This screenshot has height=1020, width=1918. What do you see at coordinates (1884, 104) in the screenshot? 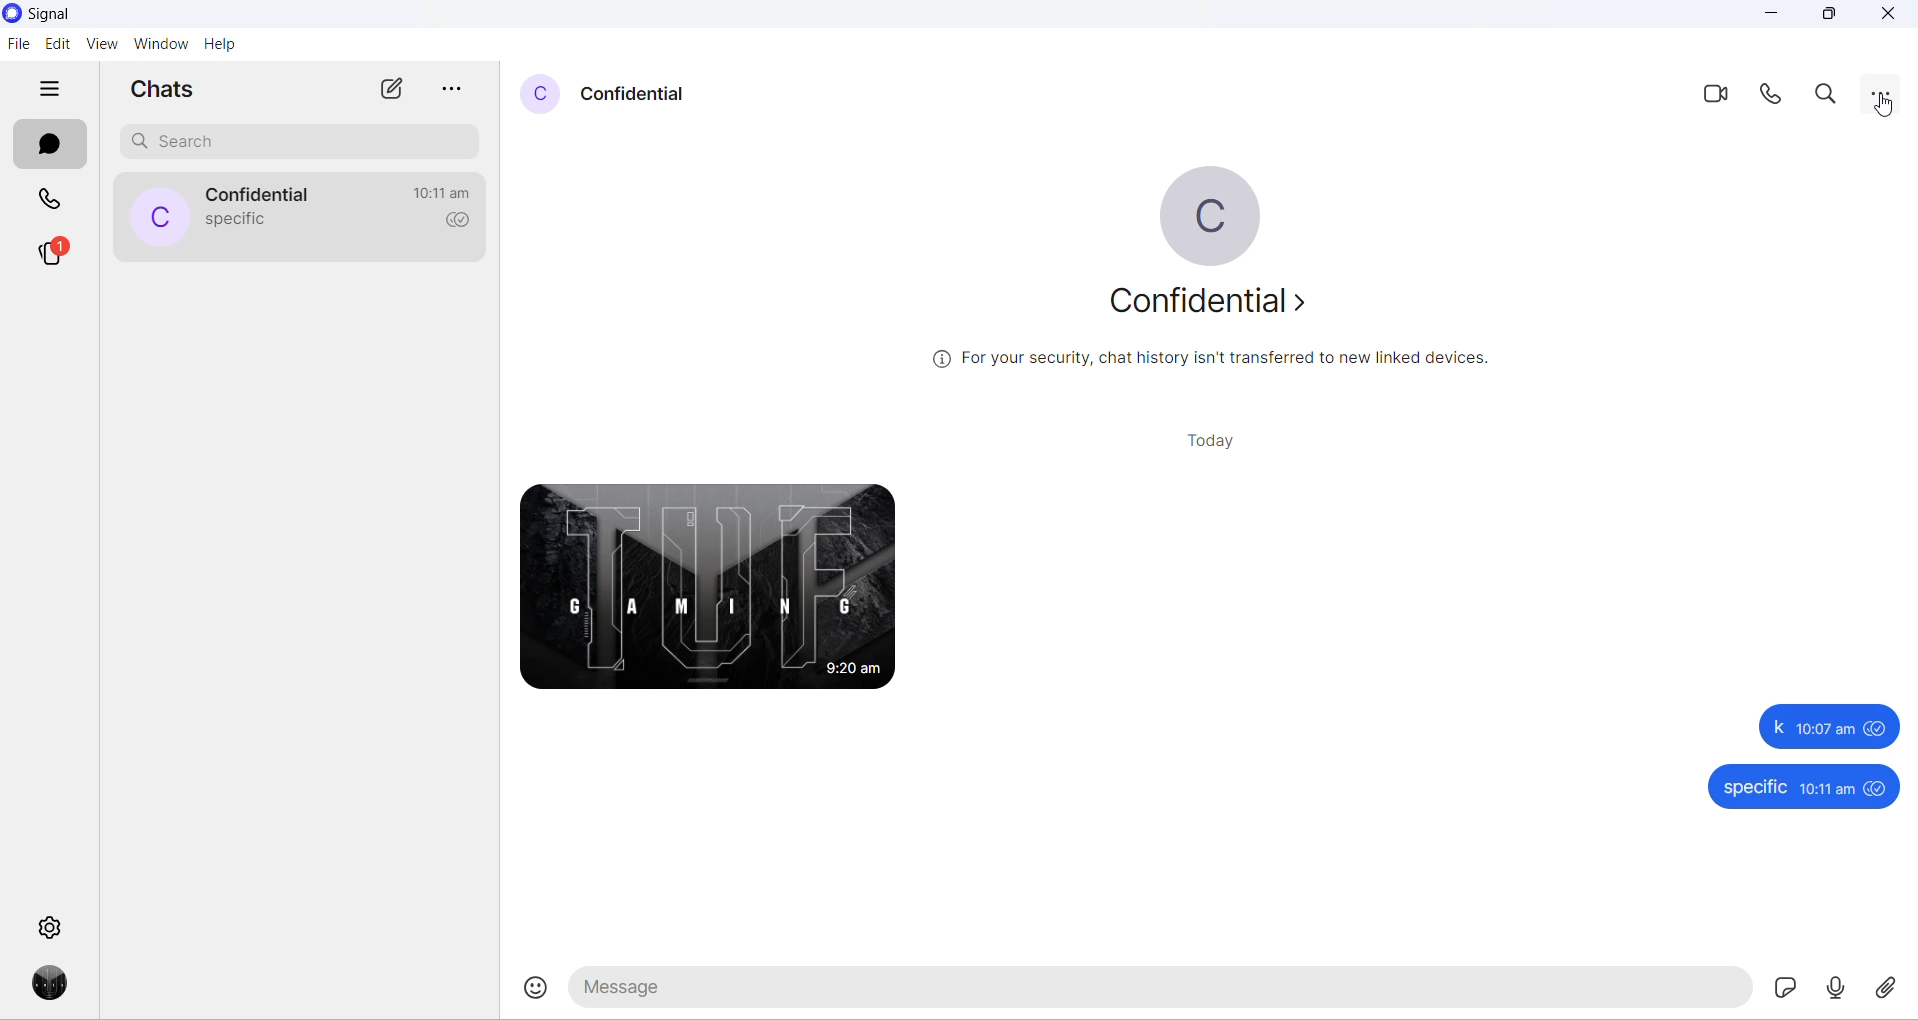
I see `cursor` at bounding box center [1884, 104].